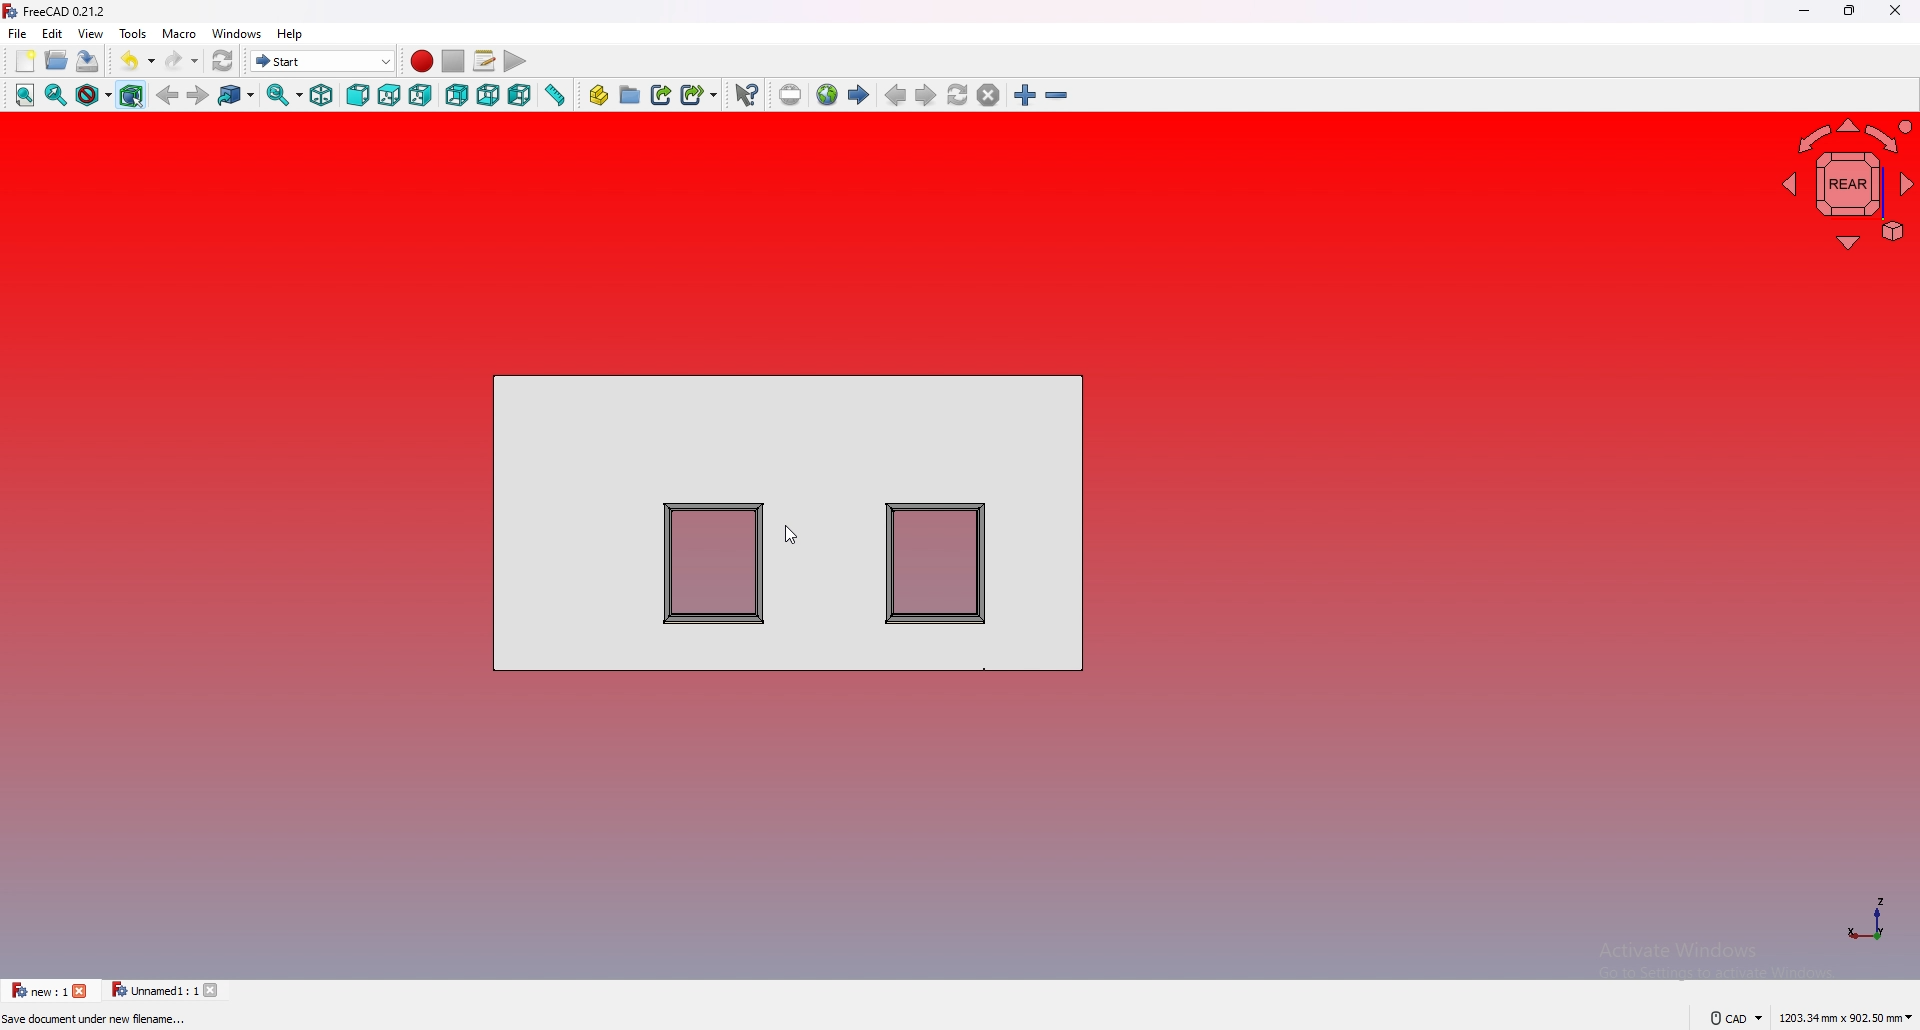  What do you see at coordinates (285, 97) in the screenshot?
I see `sync view` at bounding box center [285, 97].